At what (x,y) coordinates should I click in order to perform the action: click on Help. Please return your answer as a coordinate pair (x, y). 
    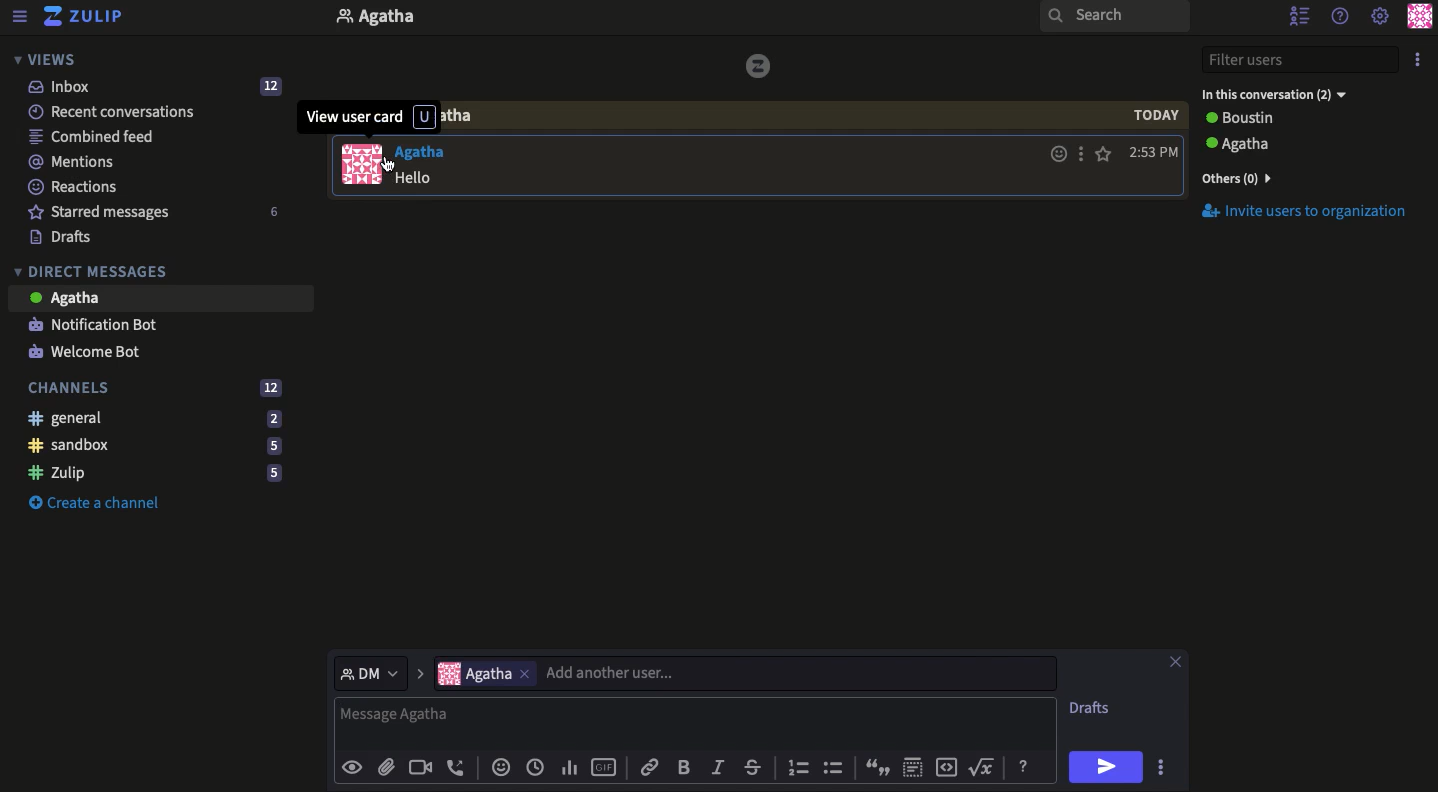
    Looking at the image, I should click on (1025, 766).